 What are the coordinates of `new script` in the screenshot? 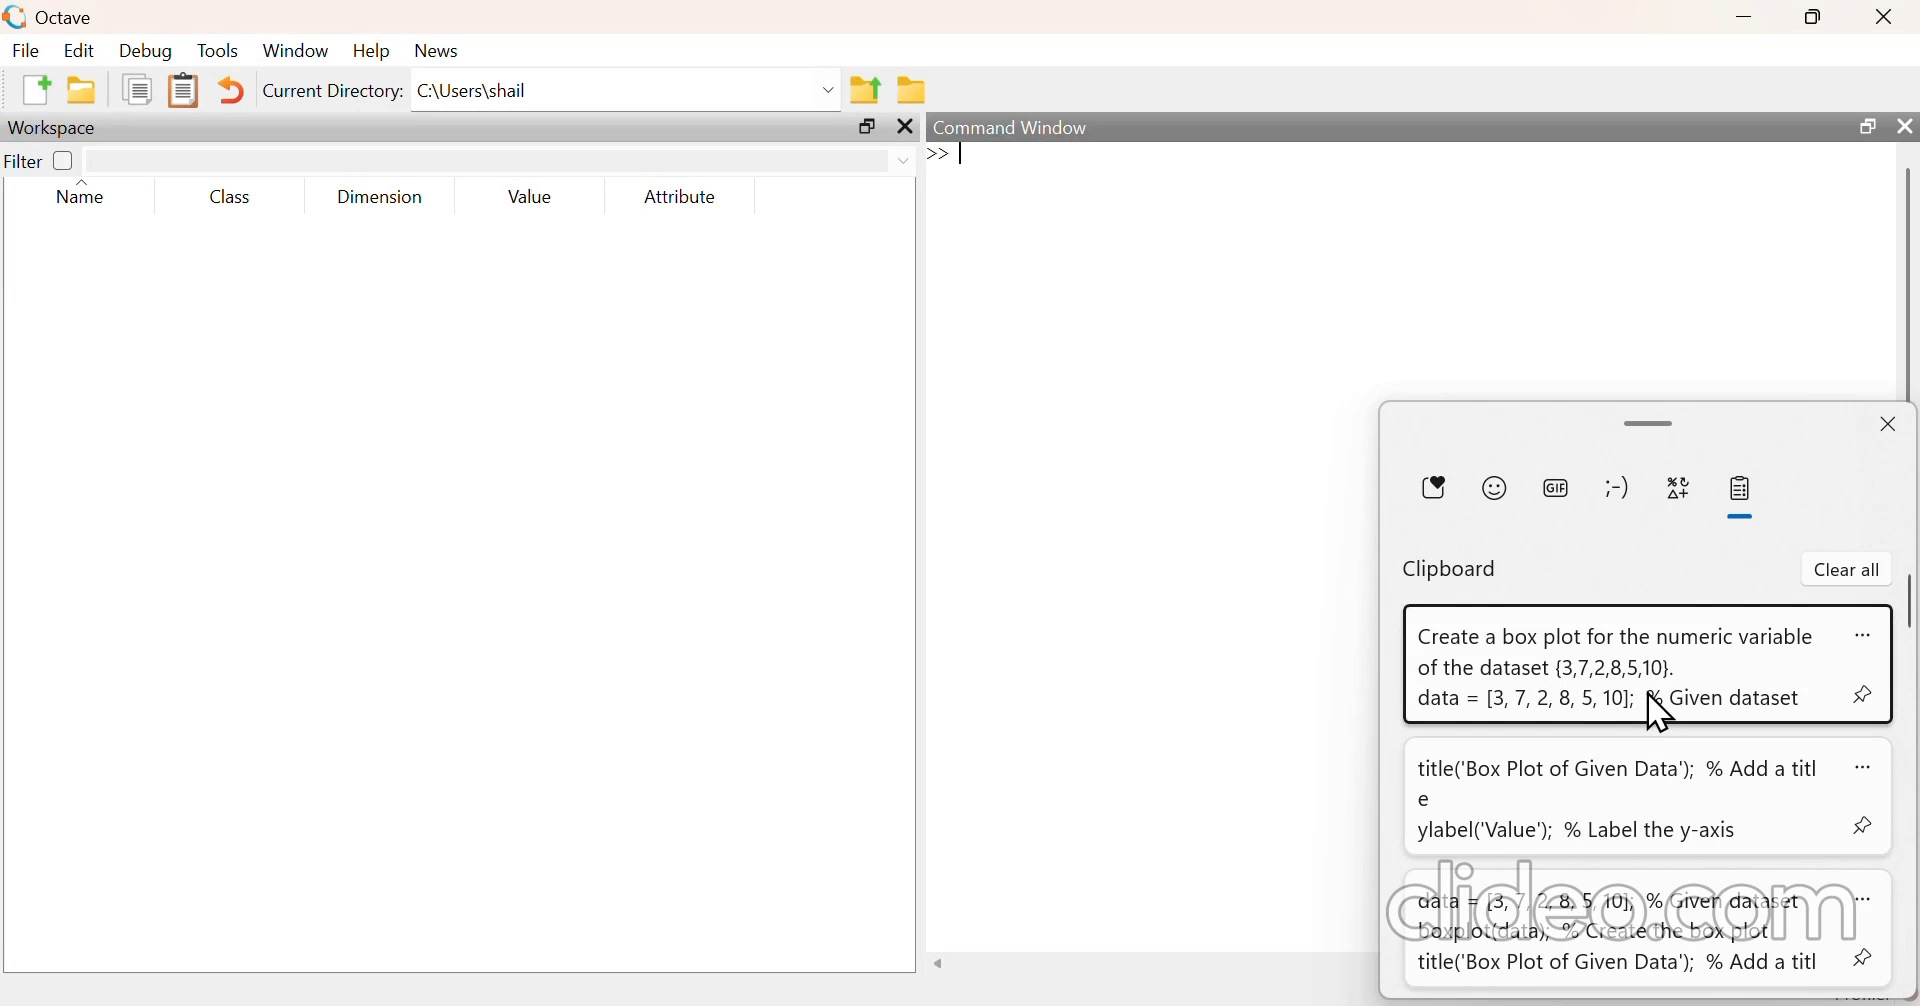 It's located at (29, 88).